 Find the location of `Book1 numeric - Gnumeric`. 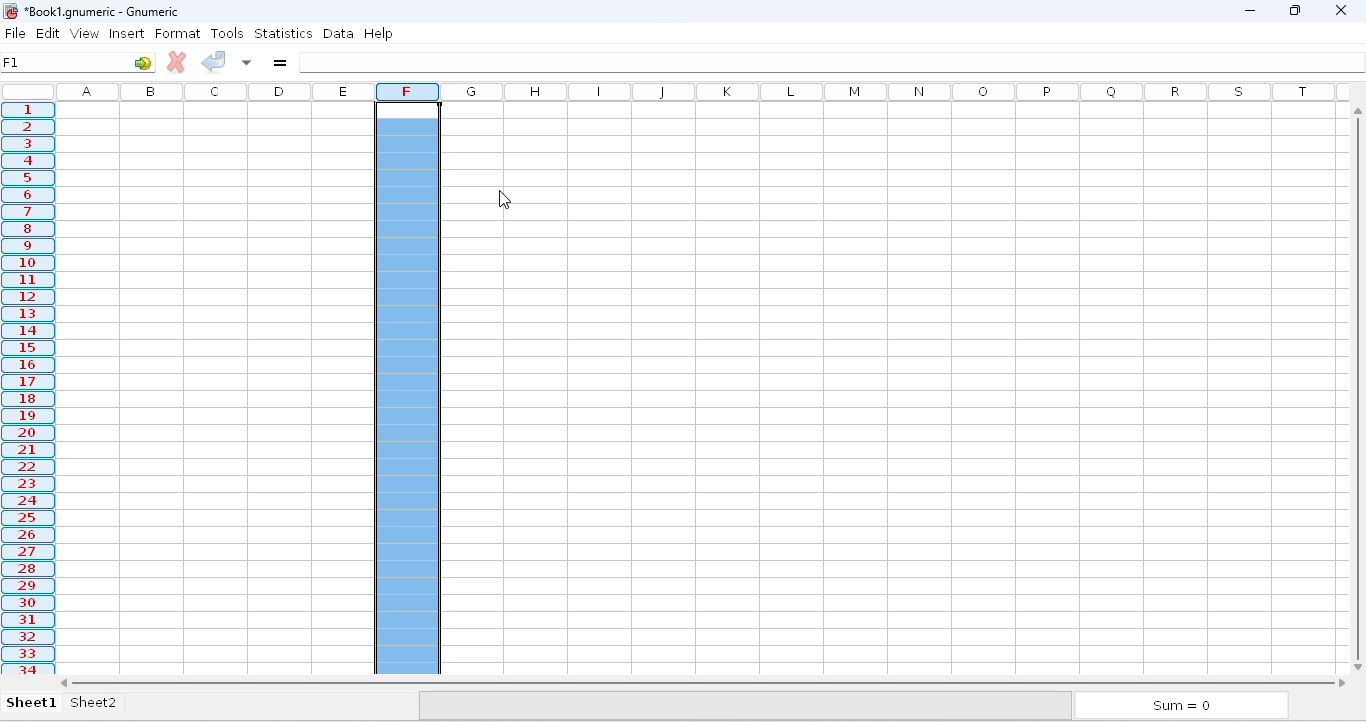

Book1 numeric - Gnumeric is located at coordinates (103, 11).